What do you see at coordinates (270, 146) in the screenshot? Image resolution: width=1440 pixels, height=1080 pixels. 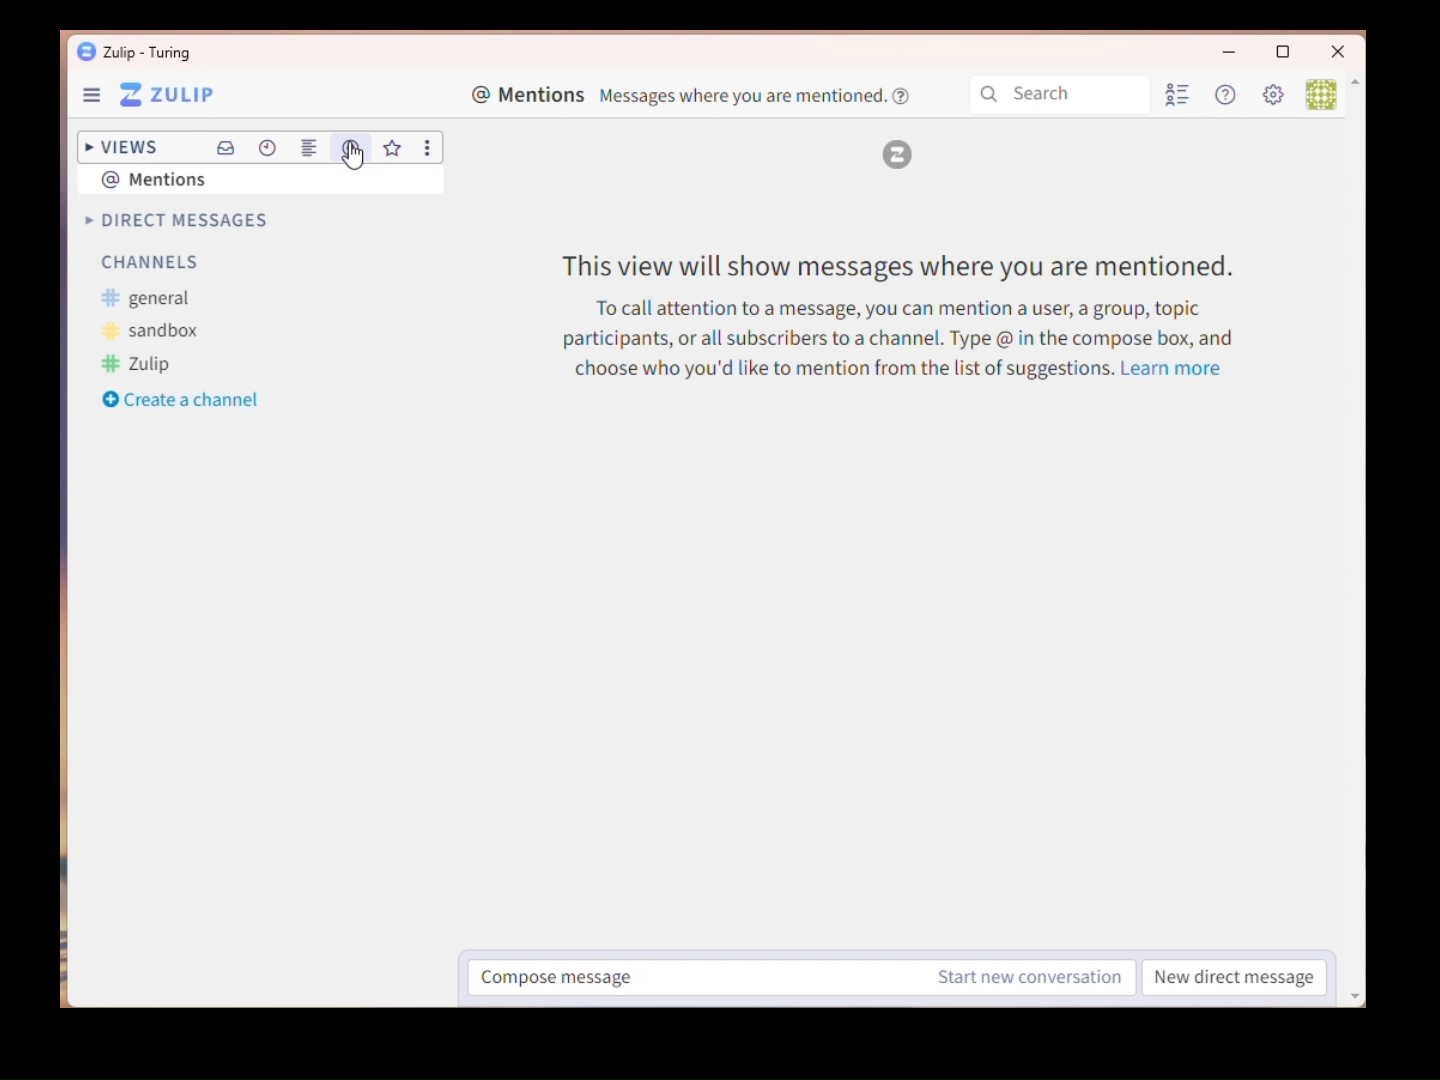 I see `Schedule` at bounding box center [270, 146].